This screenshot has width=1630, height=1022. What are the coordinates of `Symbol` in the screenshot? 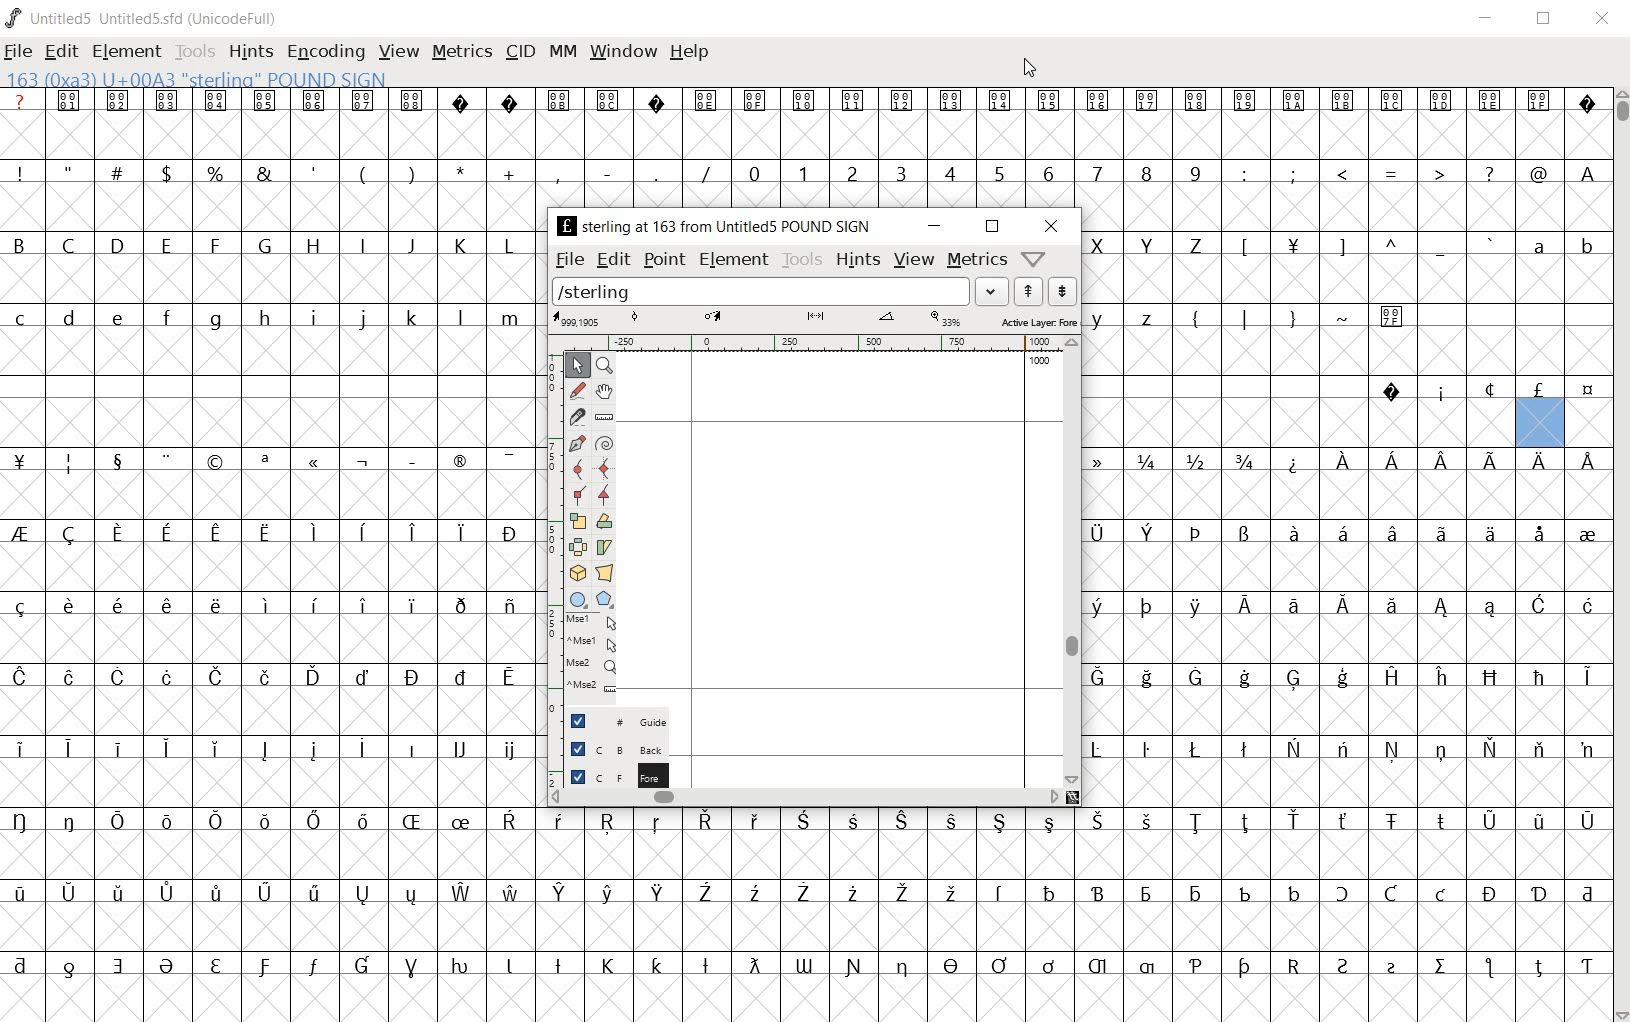 It's located at (1147, 749).